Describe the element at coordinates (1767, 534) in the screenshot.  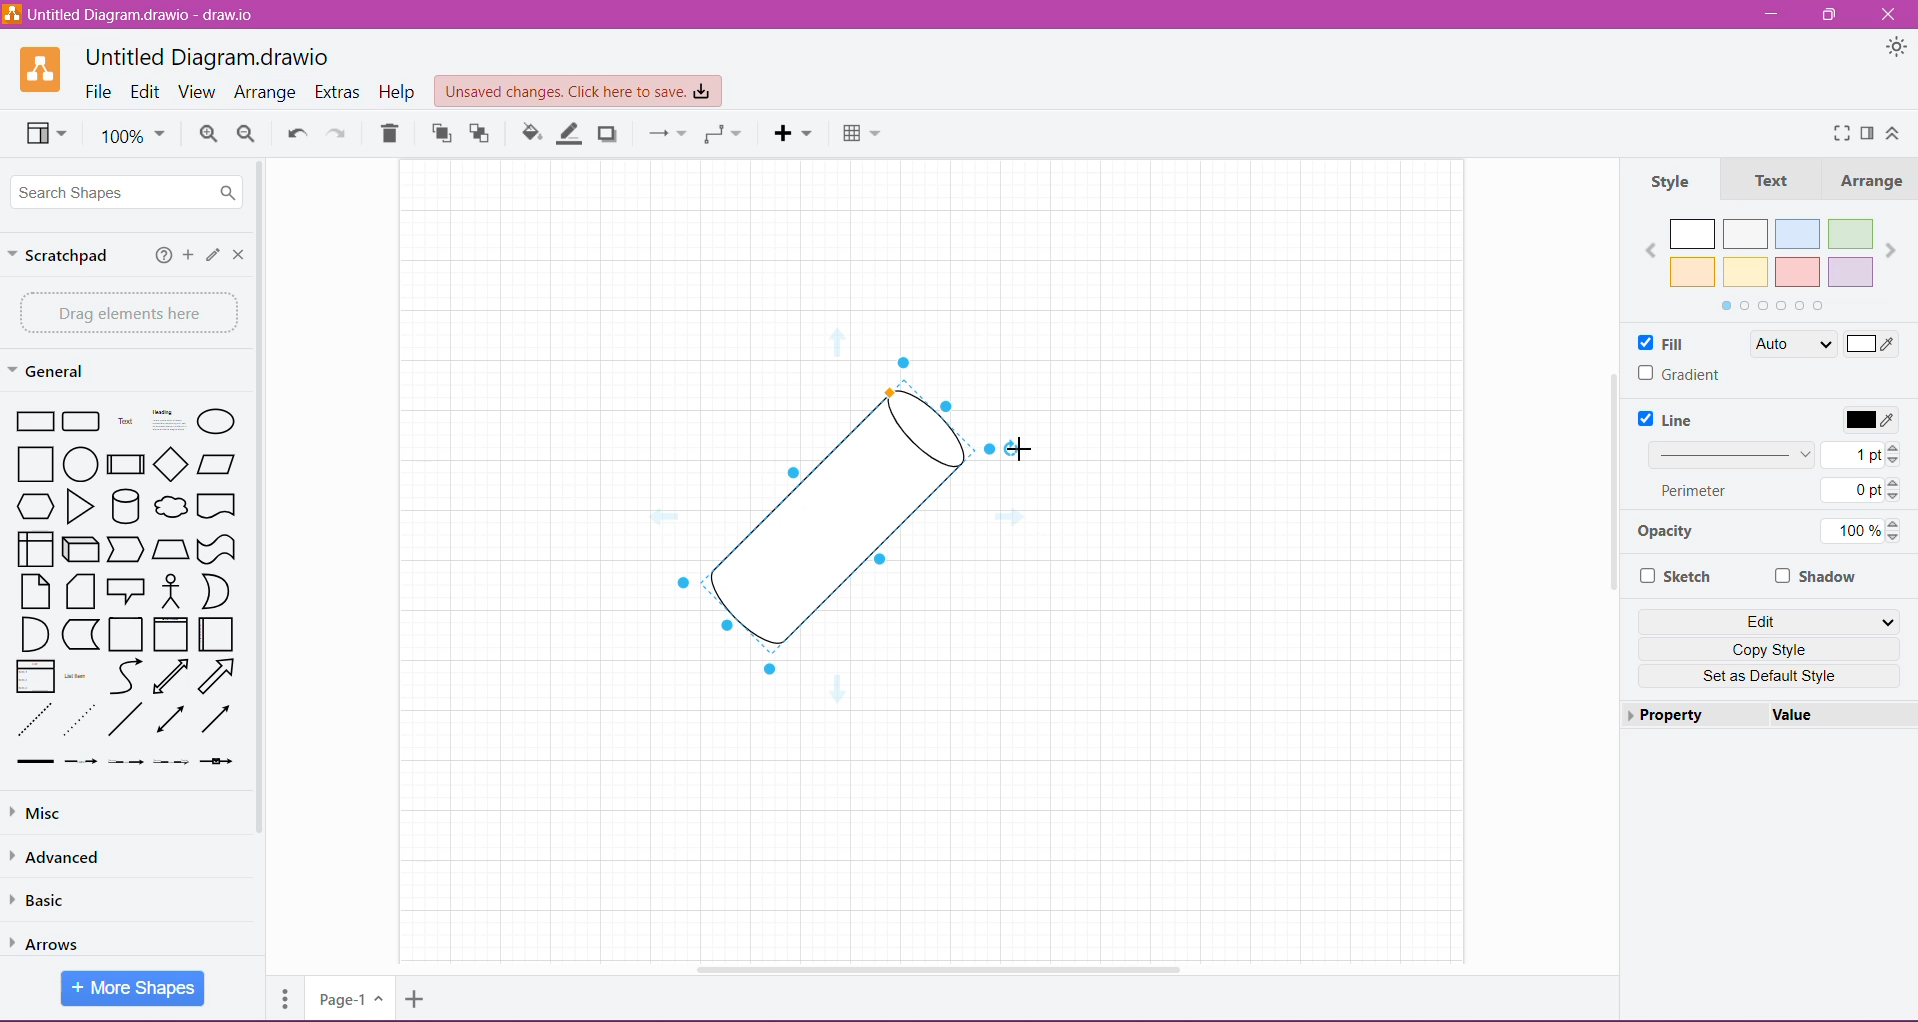
I see `Set Line Opacity` at that location.